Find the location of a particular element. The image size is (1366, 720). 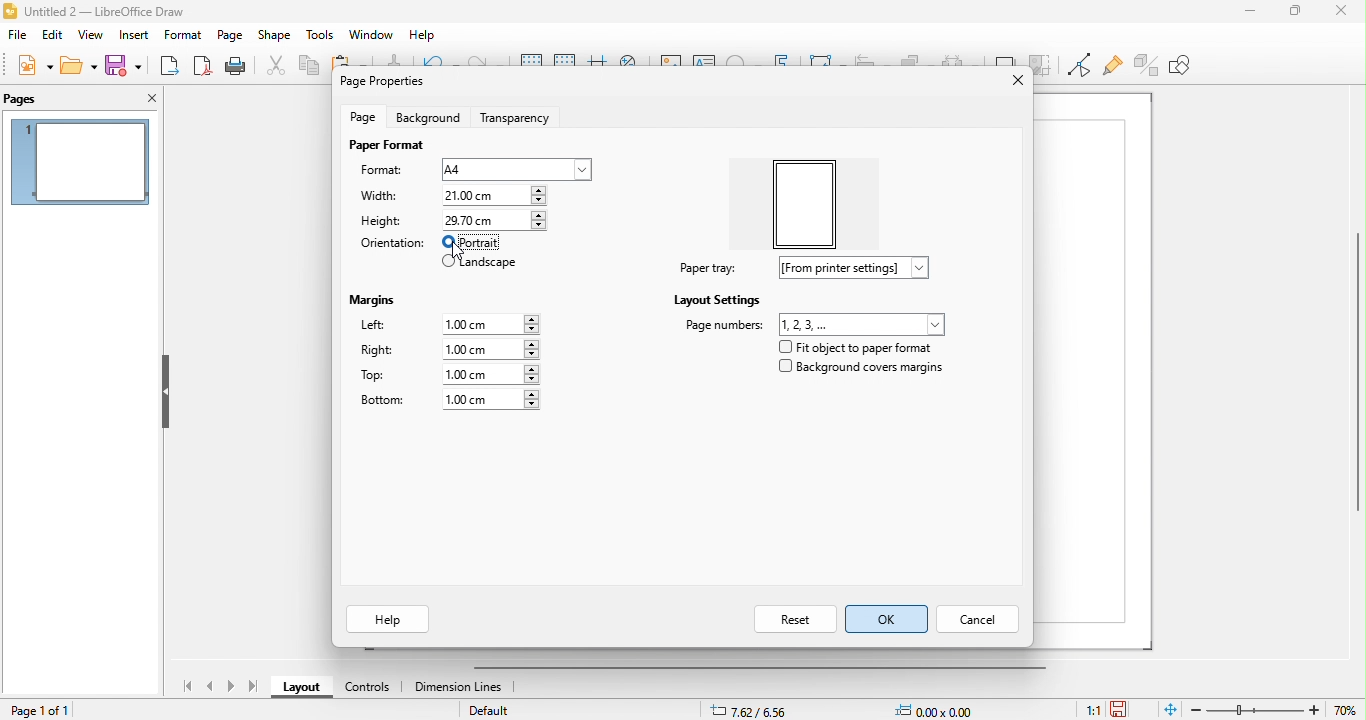

tools is located at coordinates (320, 36).